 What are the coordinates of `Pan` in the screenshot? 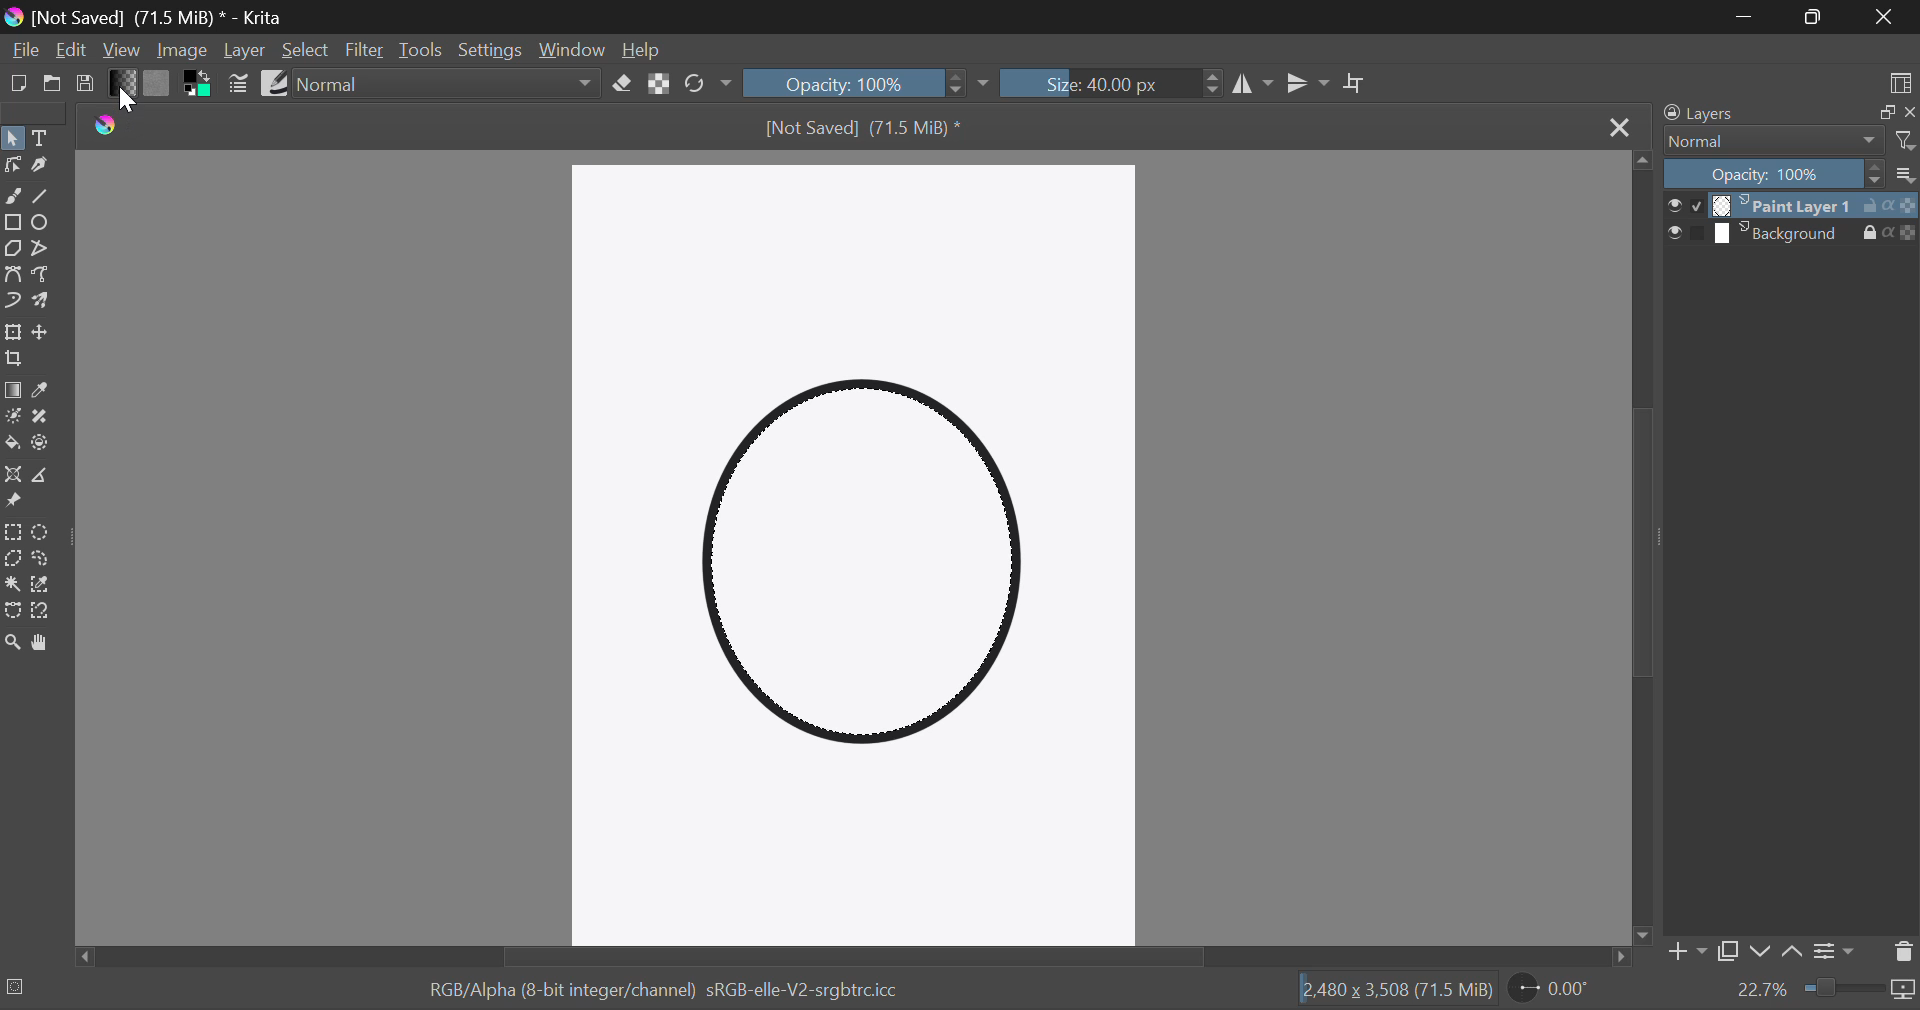 It's located at (45, 644).